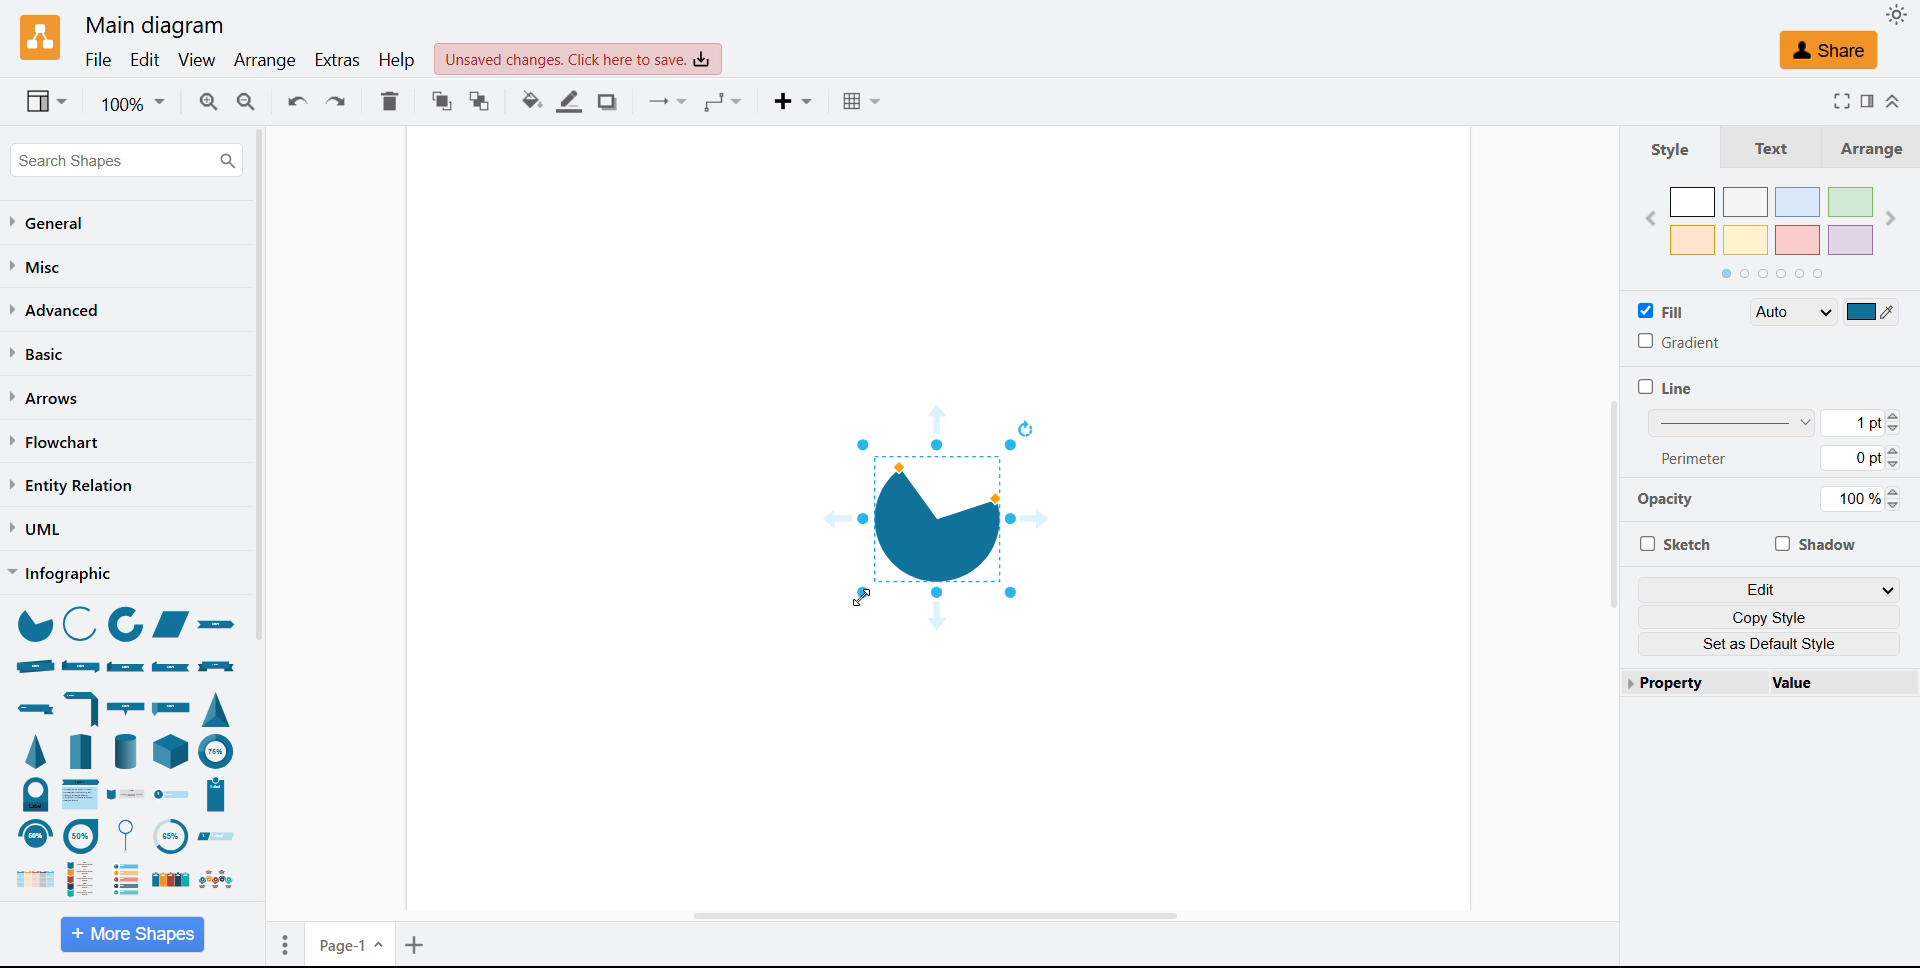 This screenshot has height=968, width=1920. Describe the element at coordinates (173, 750) in the screenshot. I see `cube` at that location.